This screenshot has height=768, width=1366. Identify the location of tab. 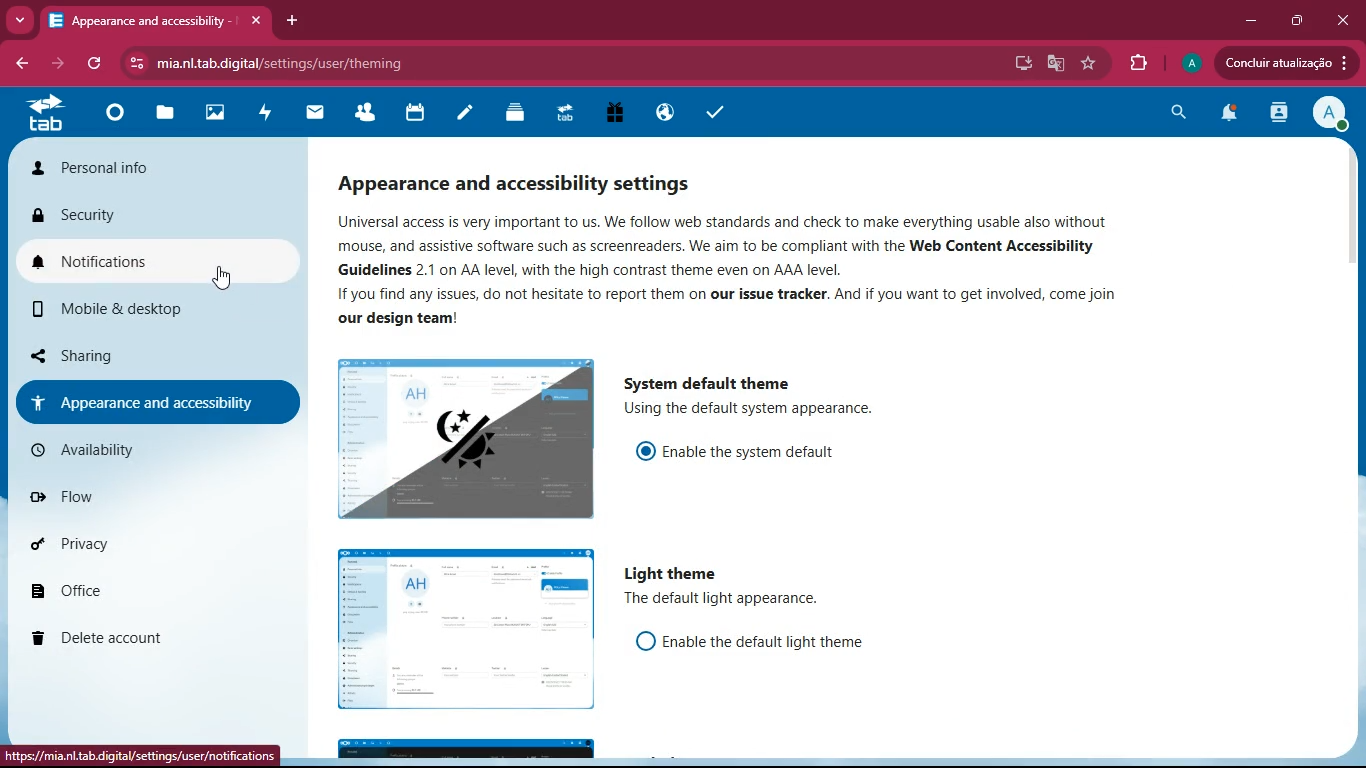
(48, 118).